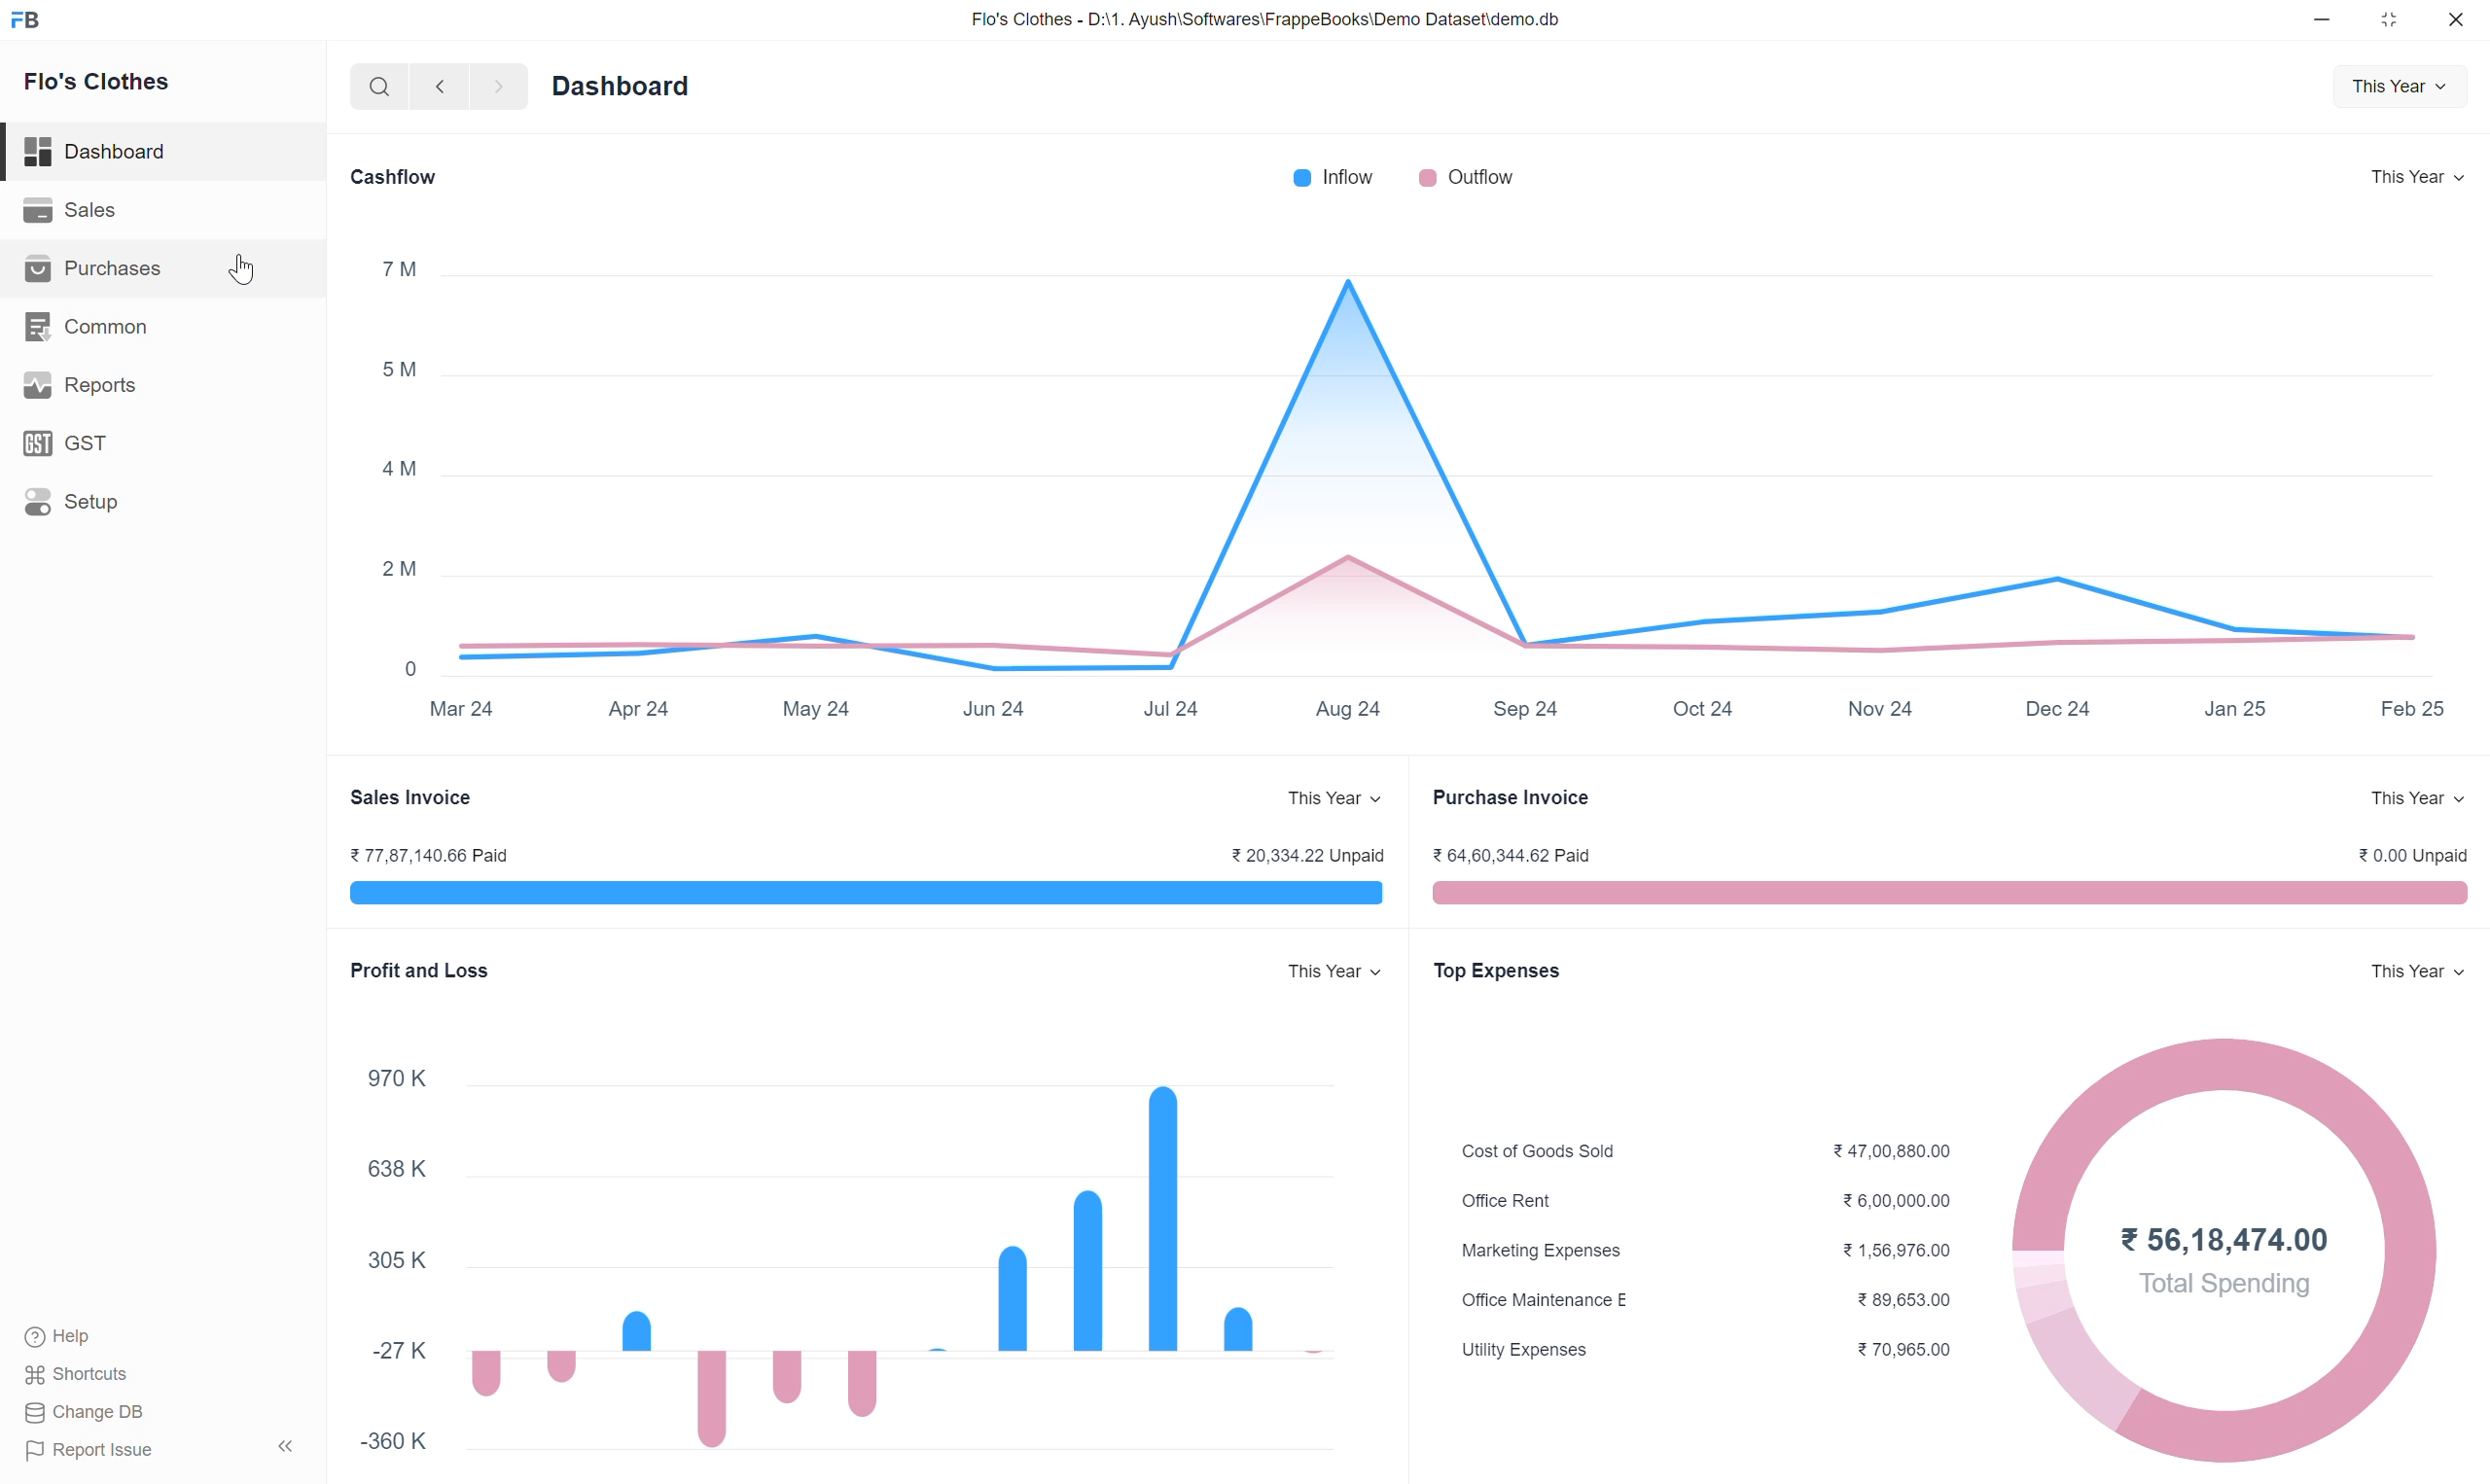 Image resolution: width=2490 pixels, height=1484 pixels. What do you see at coordinates (25, 20) in the screenshot?
I see `Frappe Books logo` at bounding box center [25, 20].